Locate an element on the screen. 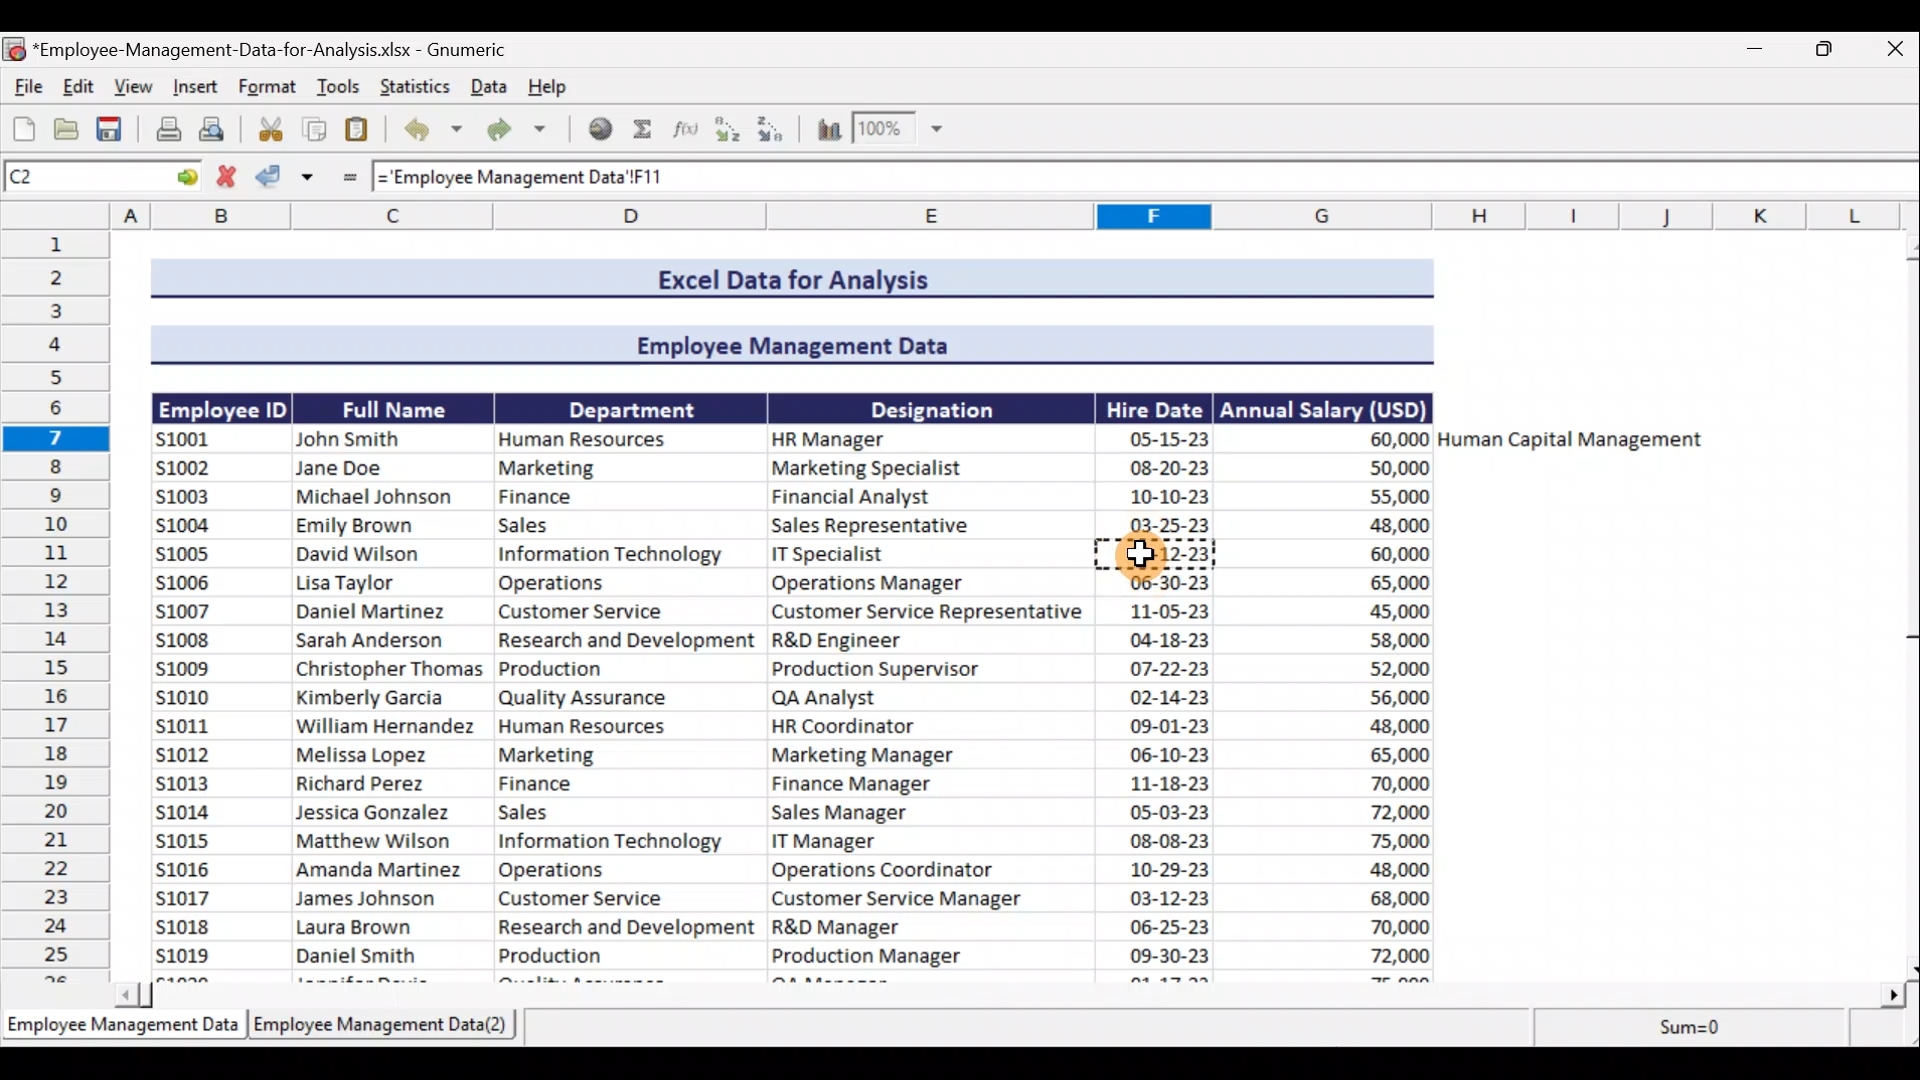 This screenshot has width=1920, height=1080. Copy selection is located at coordinates (314, 133).